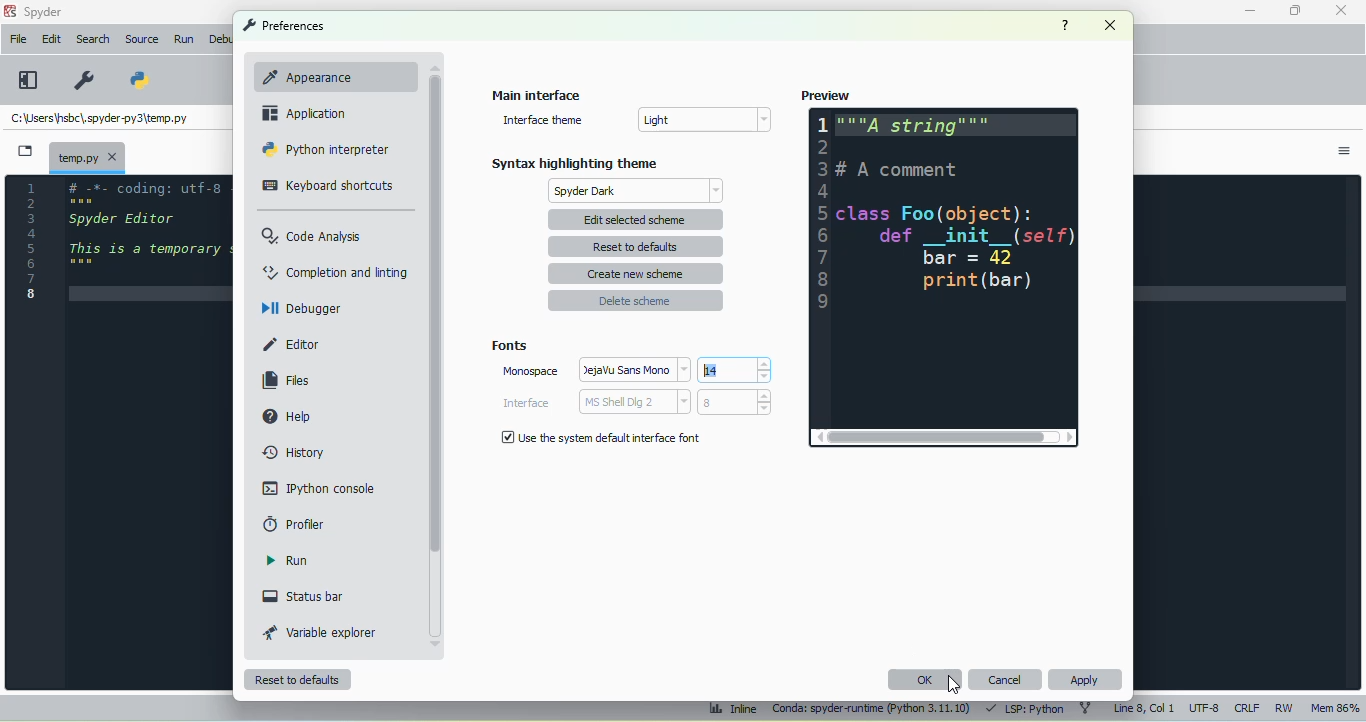 The width and height of the screenshot is (1366, 722). What do you see at coordinates (1145, 708) in the screenshot?
I see `line 8, col 1` at bounding box center [1145, 708].